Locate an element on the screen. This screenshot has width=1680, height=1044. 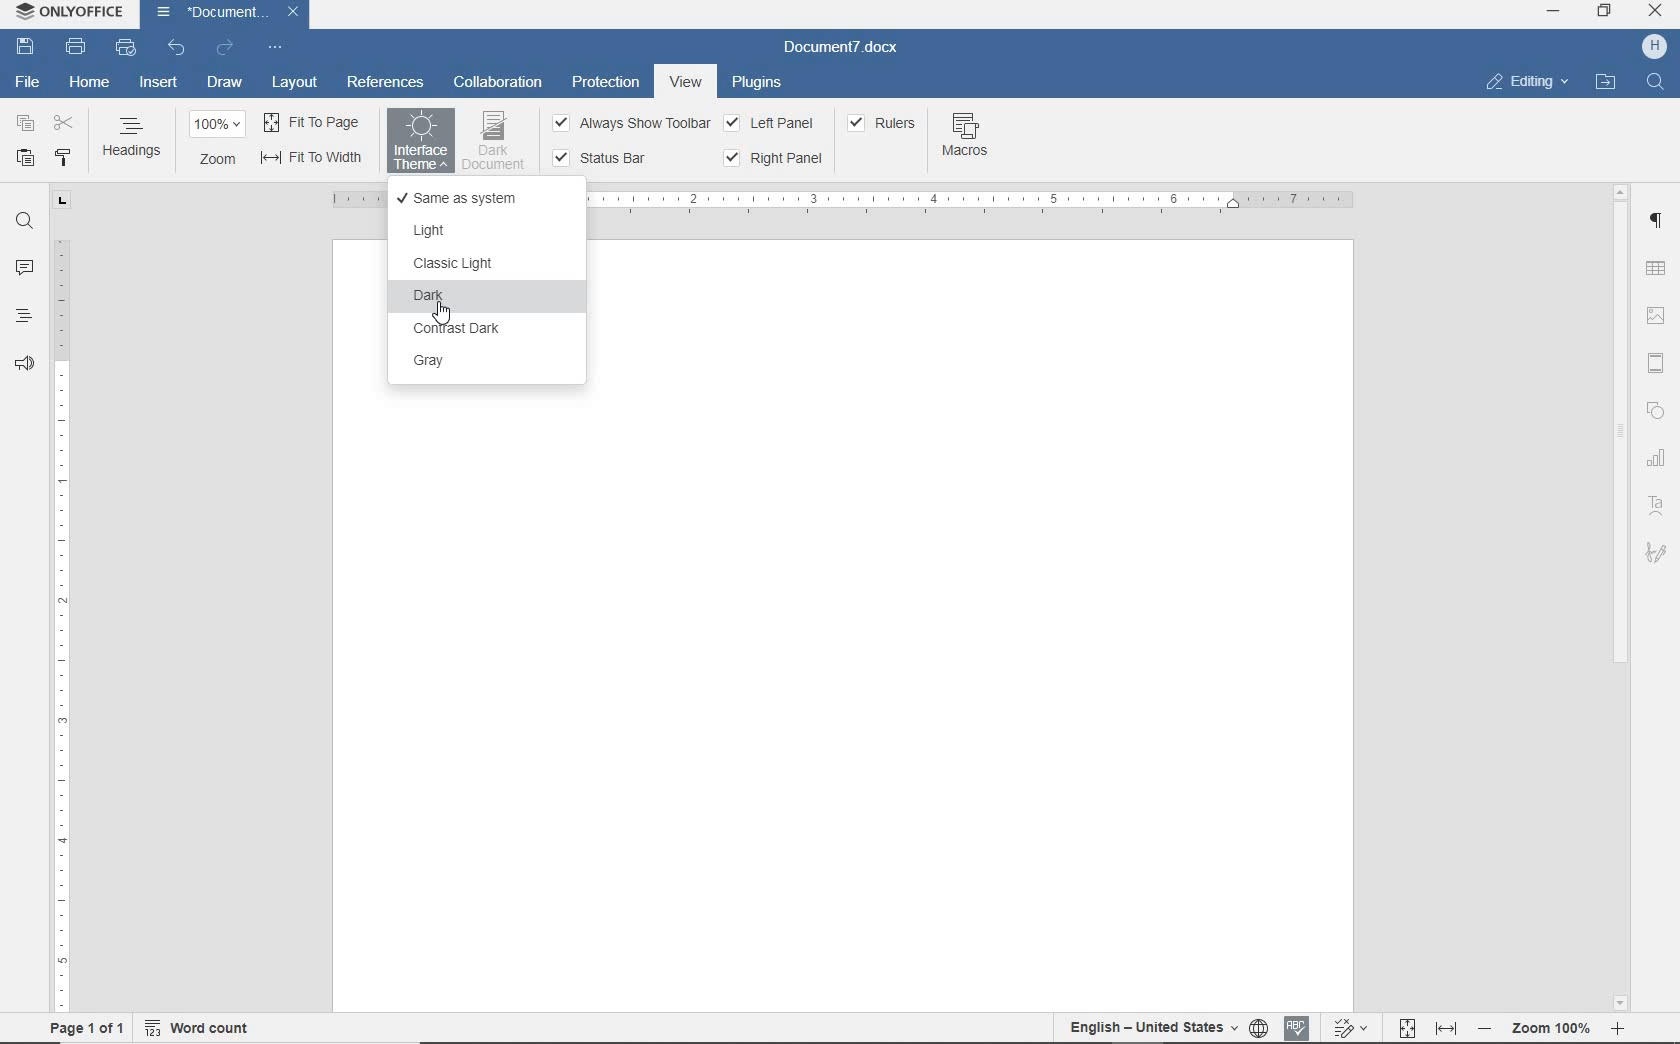
COPY is located at coordinates (25, 125).